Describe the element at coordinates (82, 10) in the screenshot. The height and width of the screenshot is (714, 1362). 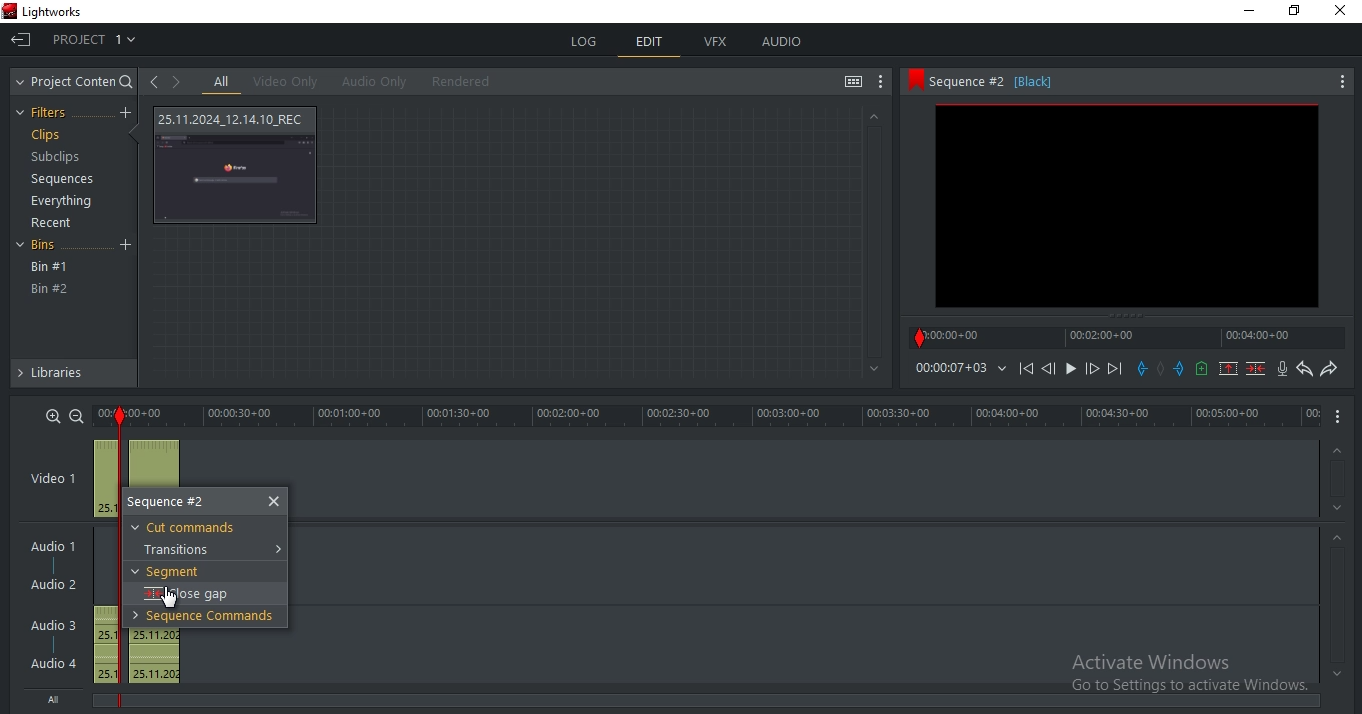
I see `Lightworks` at that location.